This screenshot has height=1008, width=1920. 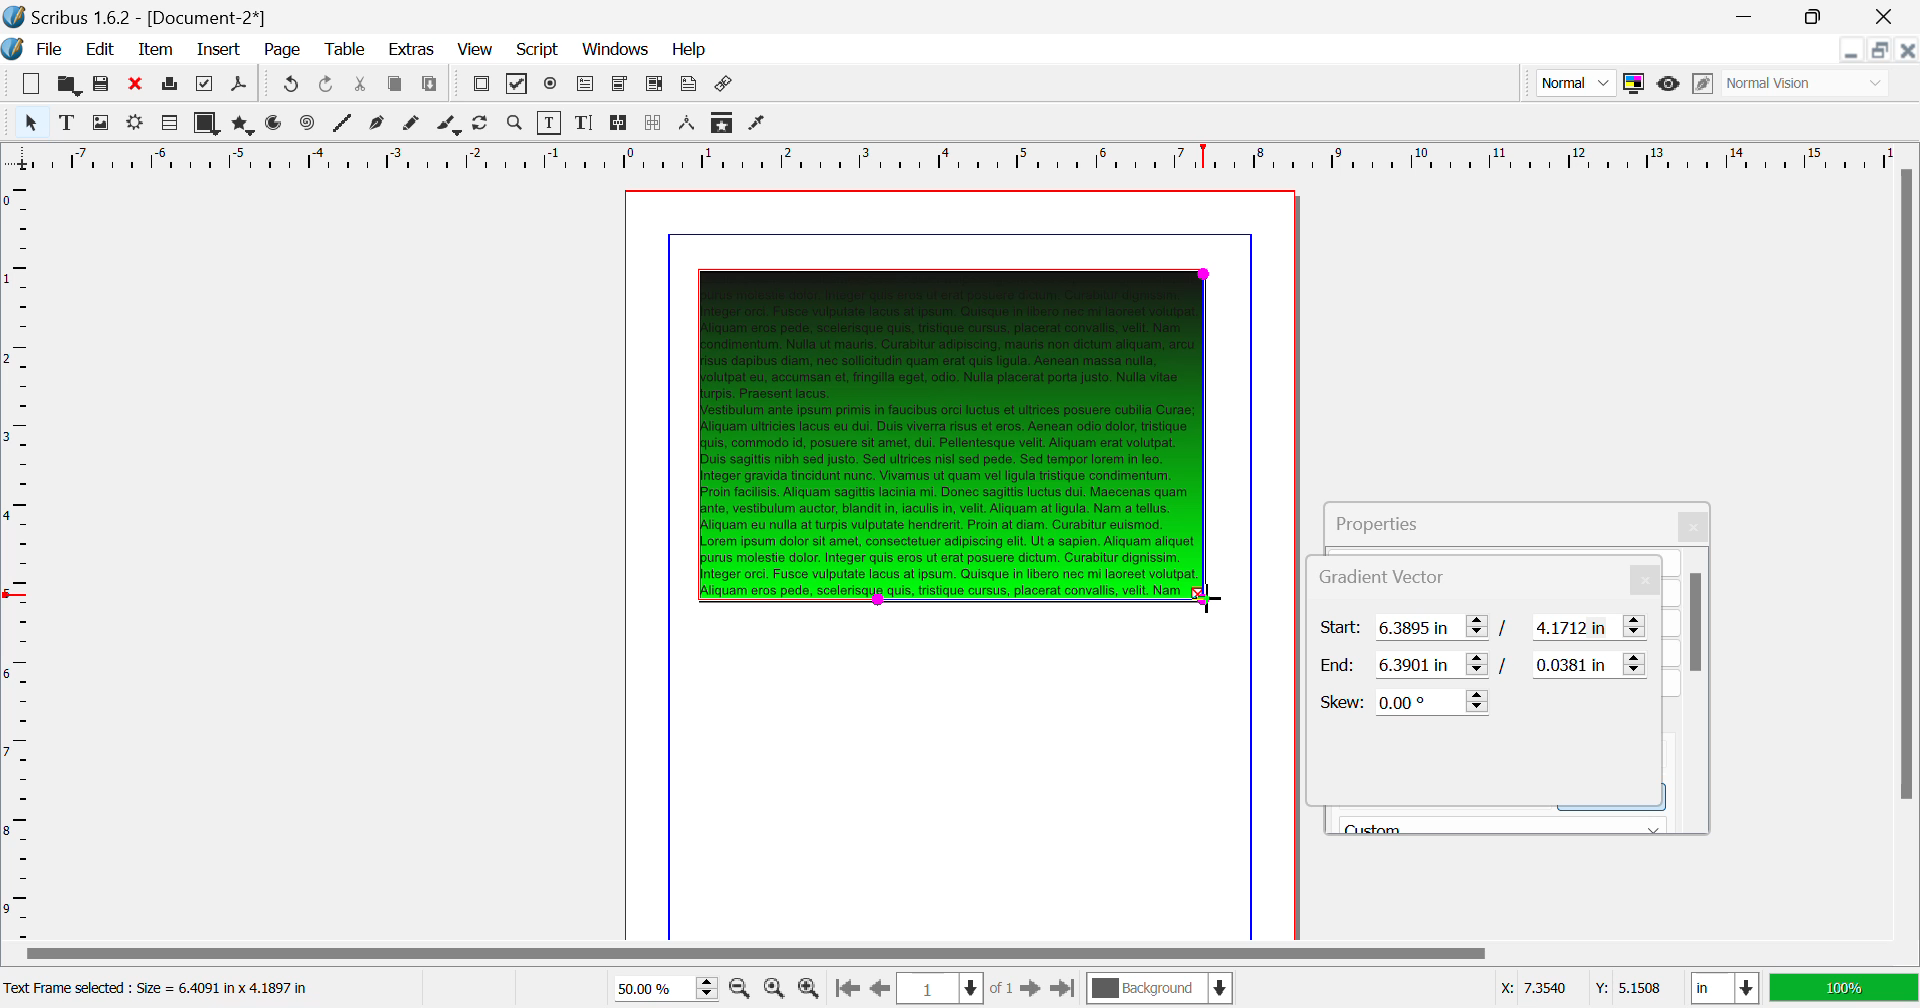 I want to click on Line, so click(x=343, y=125).